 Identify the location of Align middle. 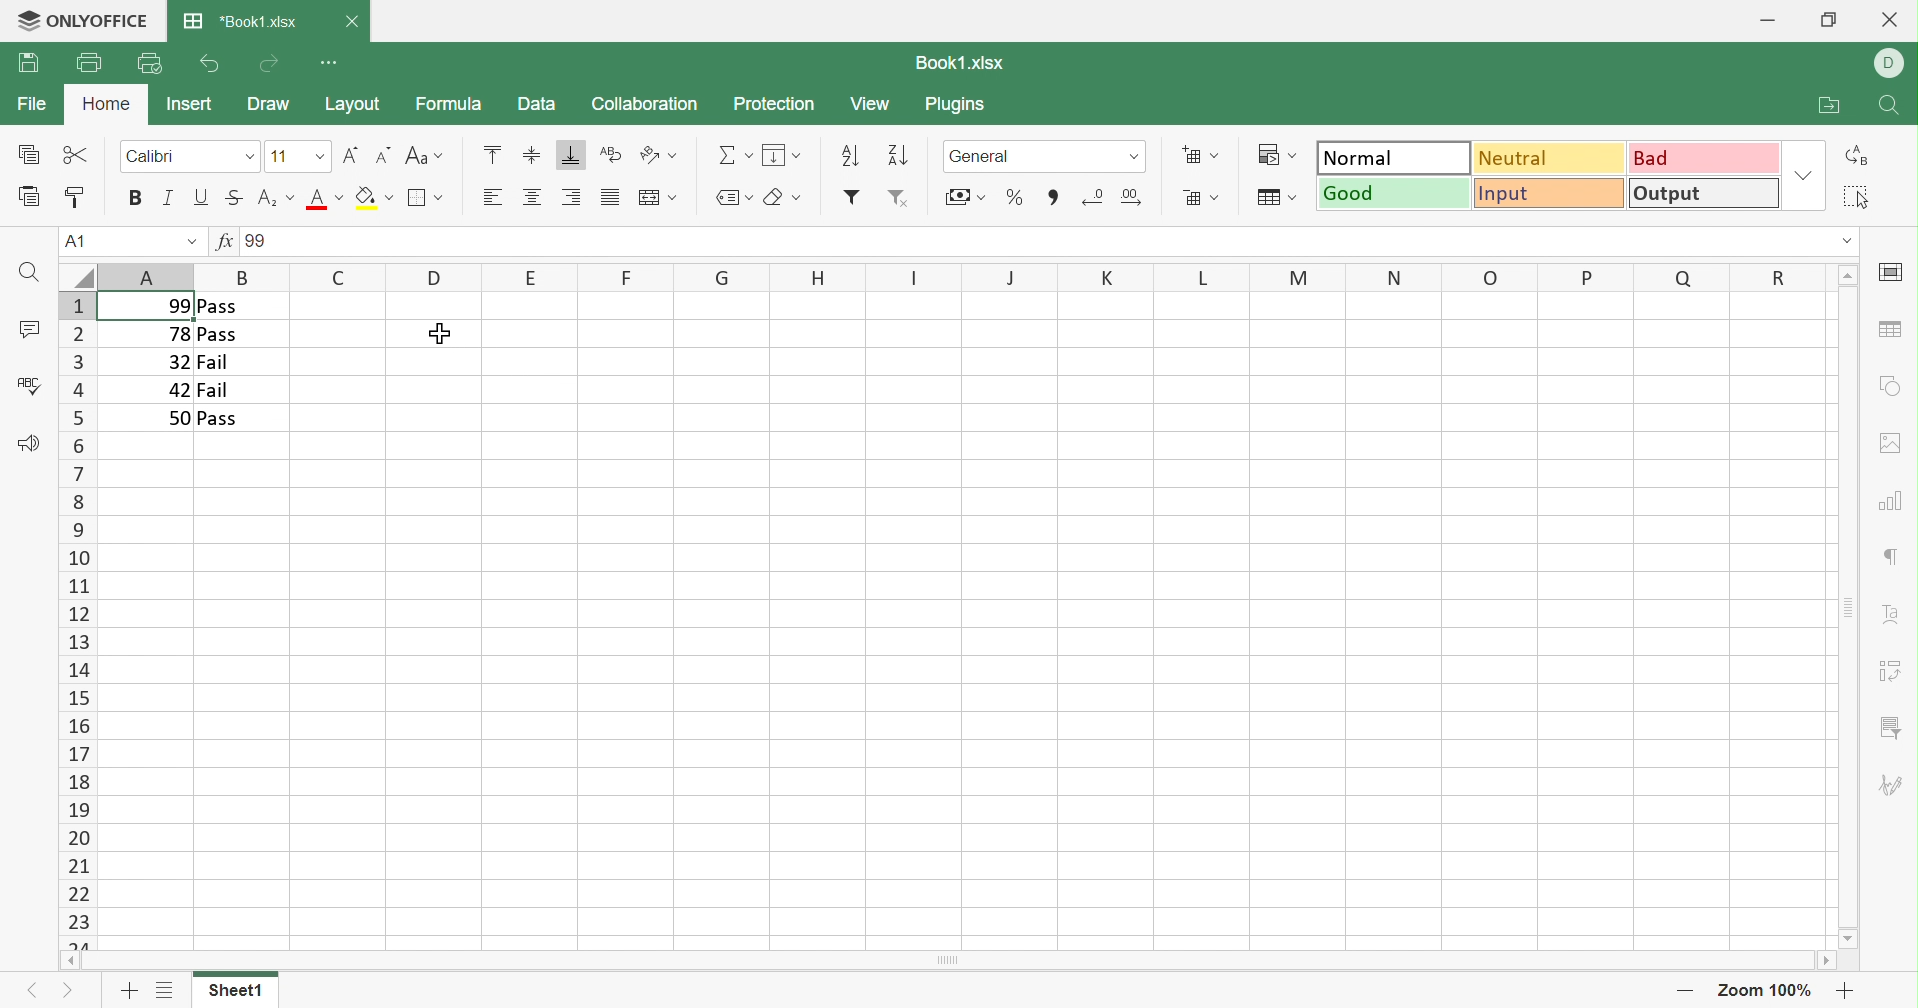
(534, 197).